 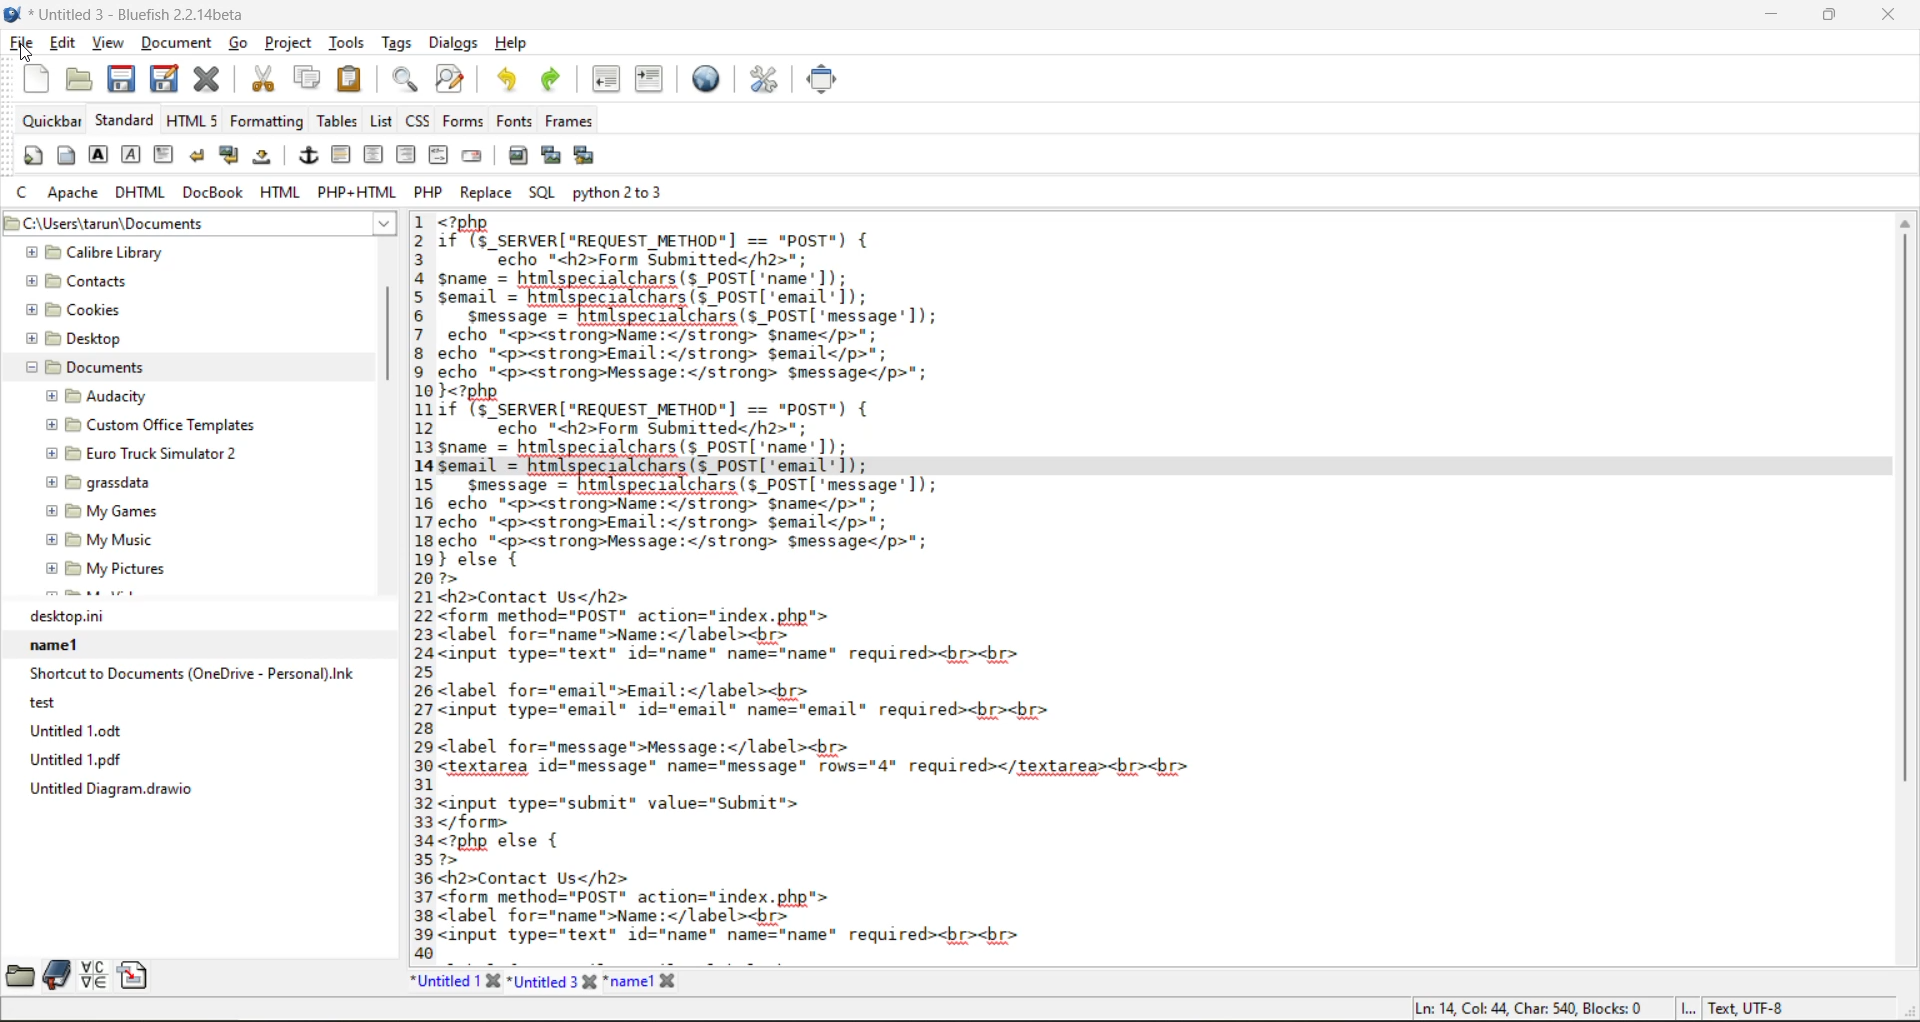 I want to click on forms, so click(x=460, y=121).